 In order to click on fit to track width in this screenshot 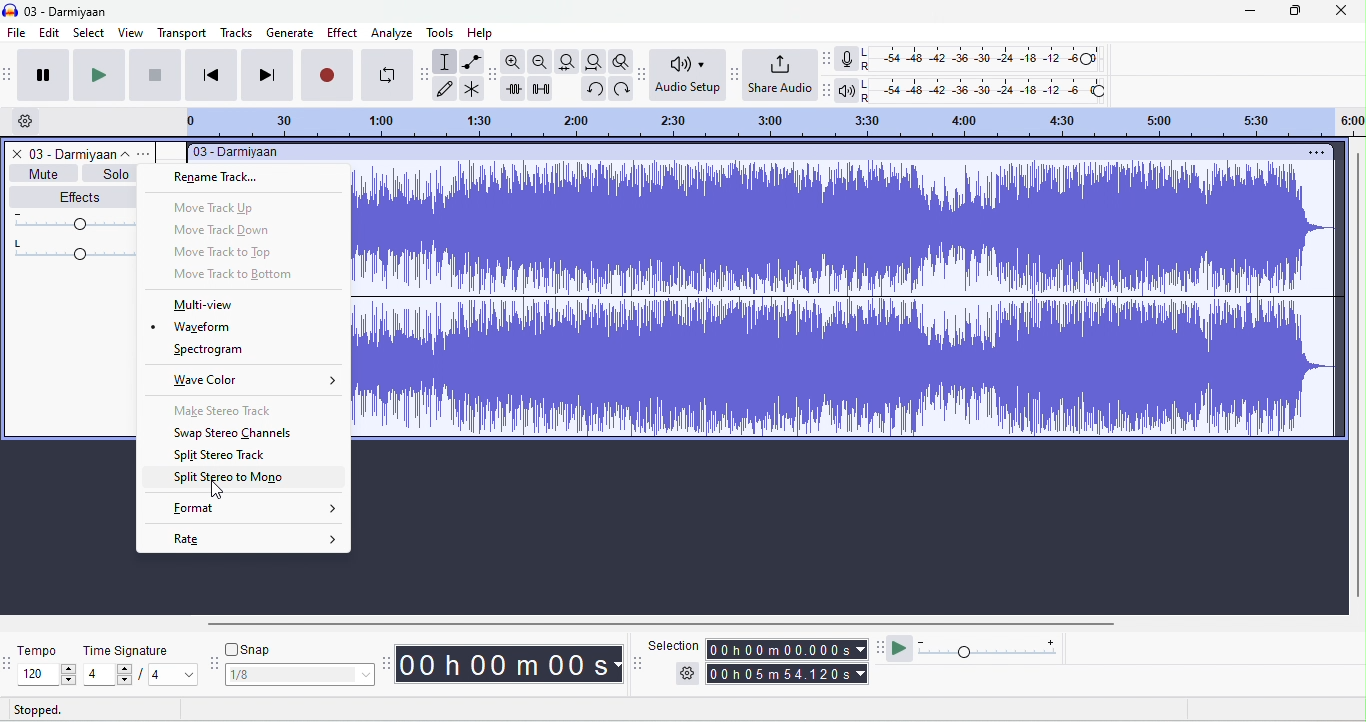, I will do `click(567, 62)`.